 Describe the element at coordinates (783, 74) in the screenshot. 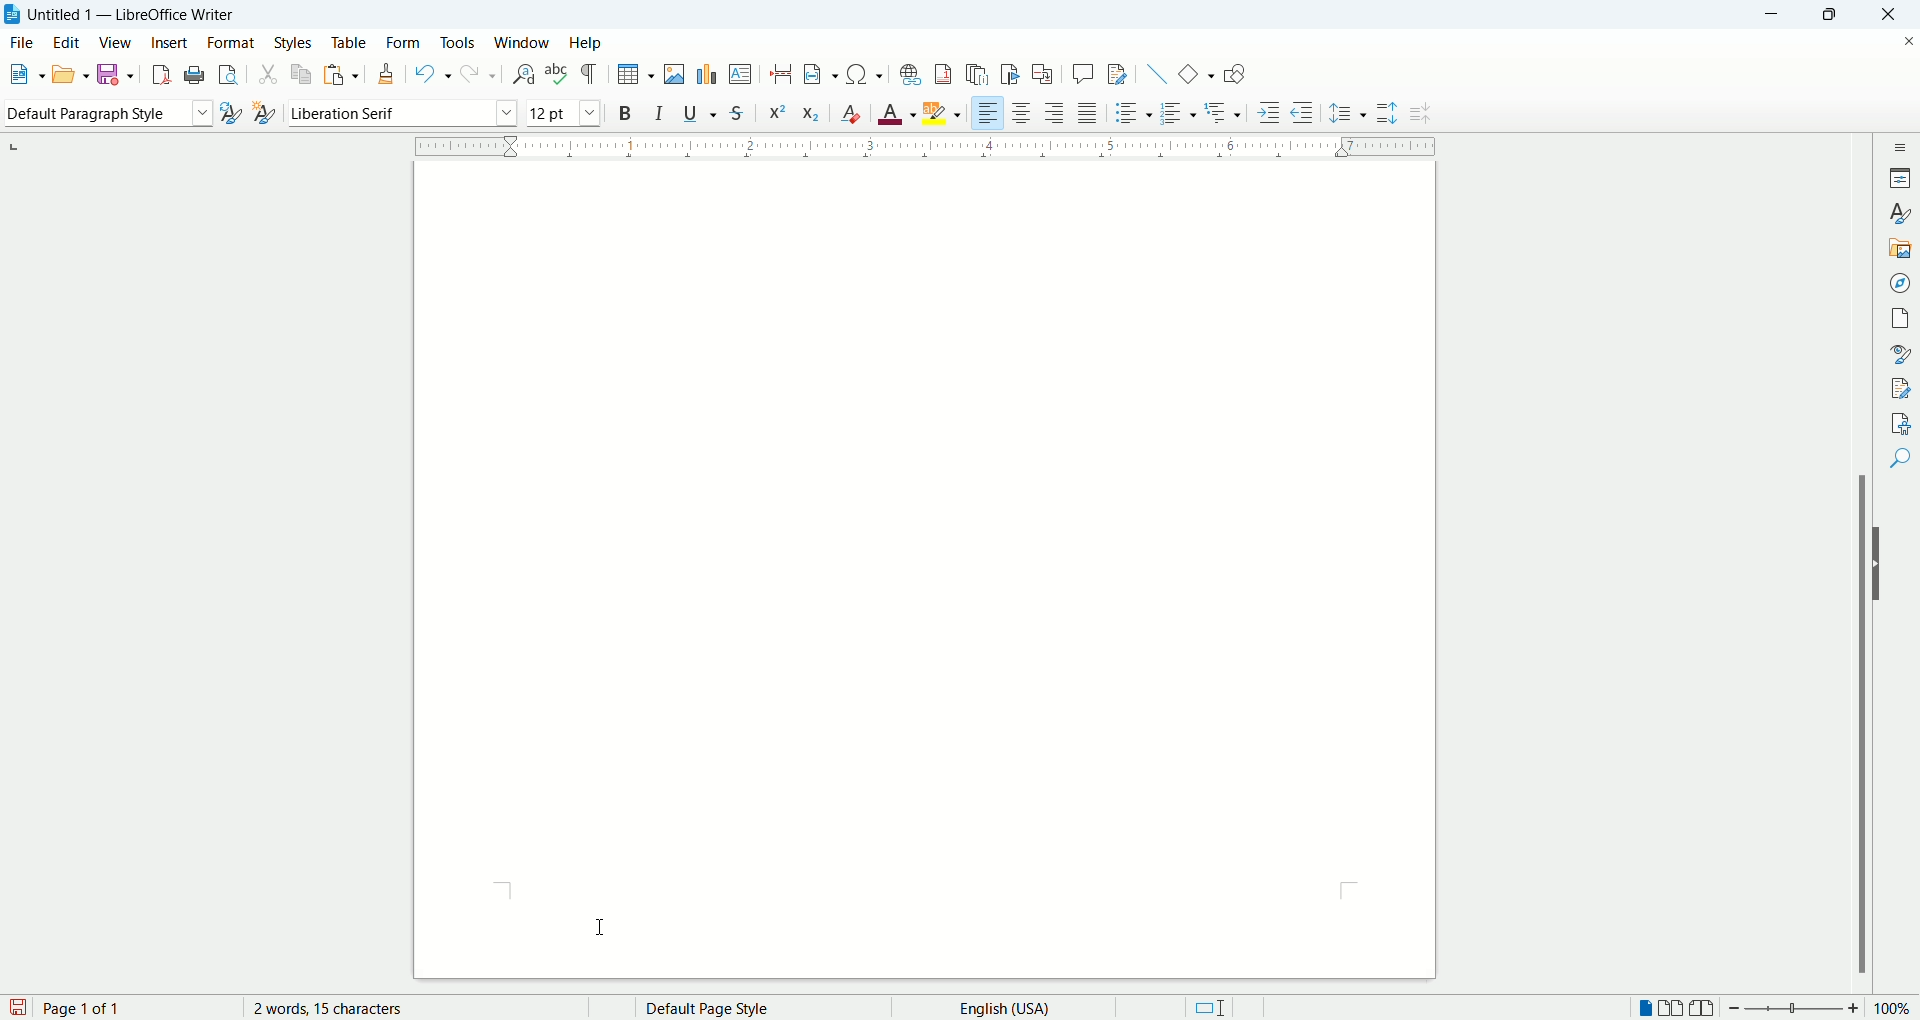

I see `insert page break` at that location.